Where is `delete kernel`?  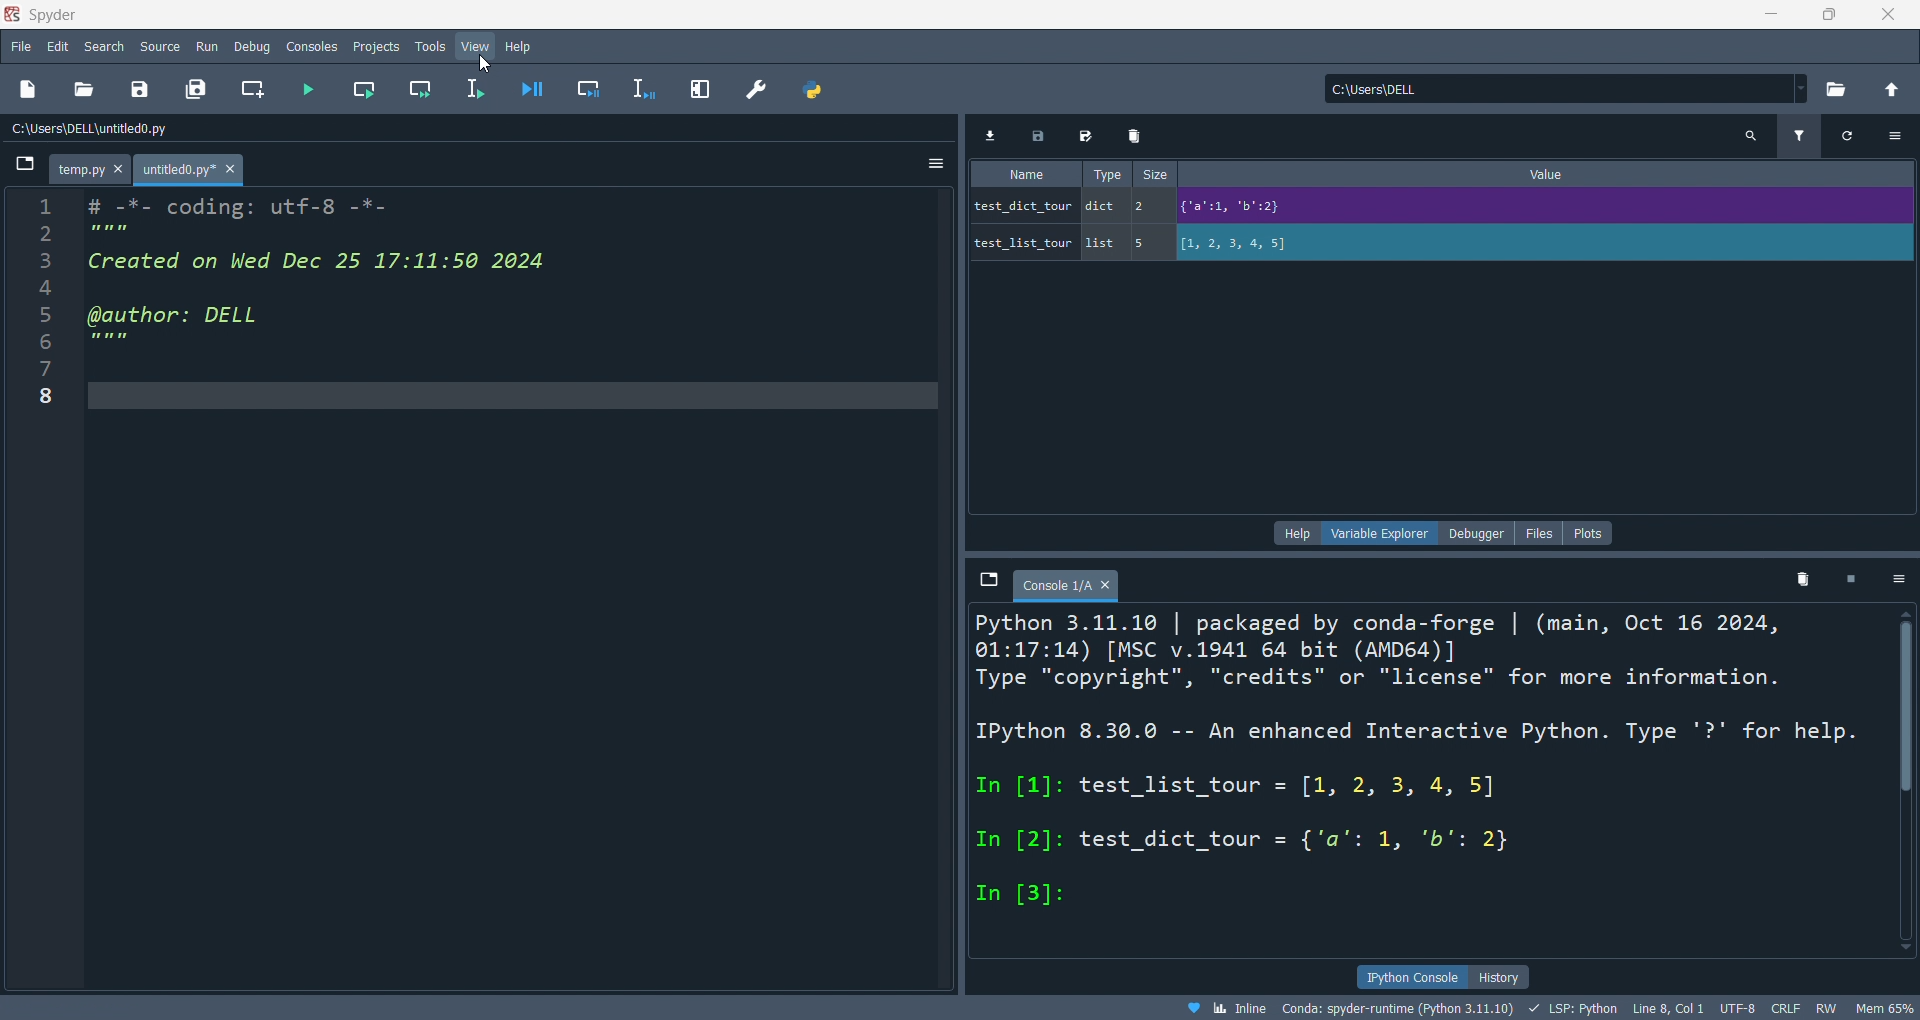
delete kernel is located at coordinates (1850, 582).